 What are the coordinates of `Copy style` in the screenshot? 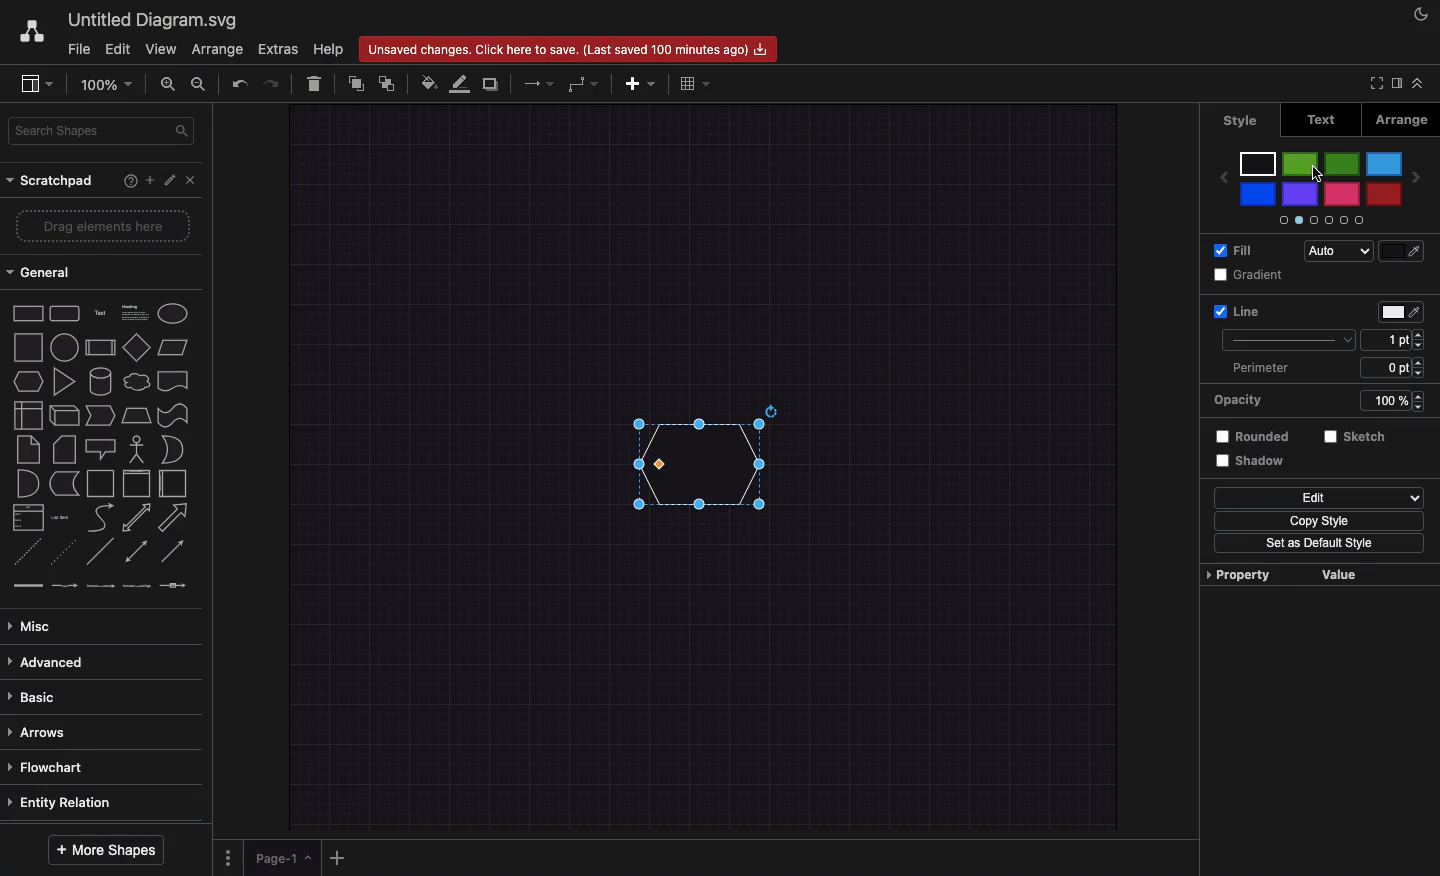 It's located at (1322, 521).